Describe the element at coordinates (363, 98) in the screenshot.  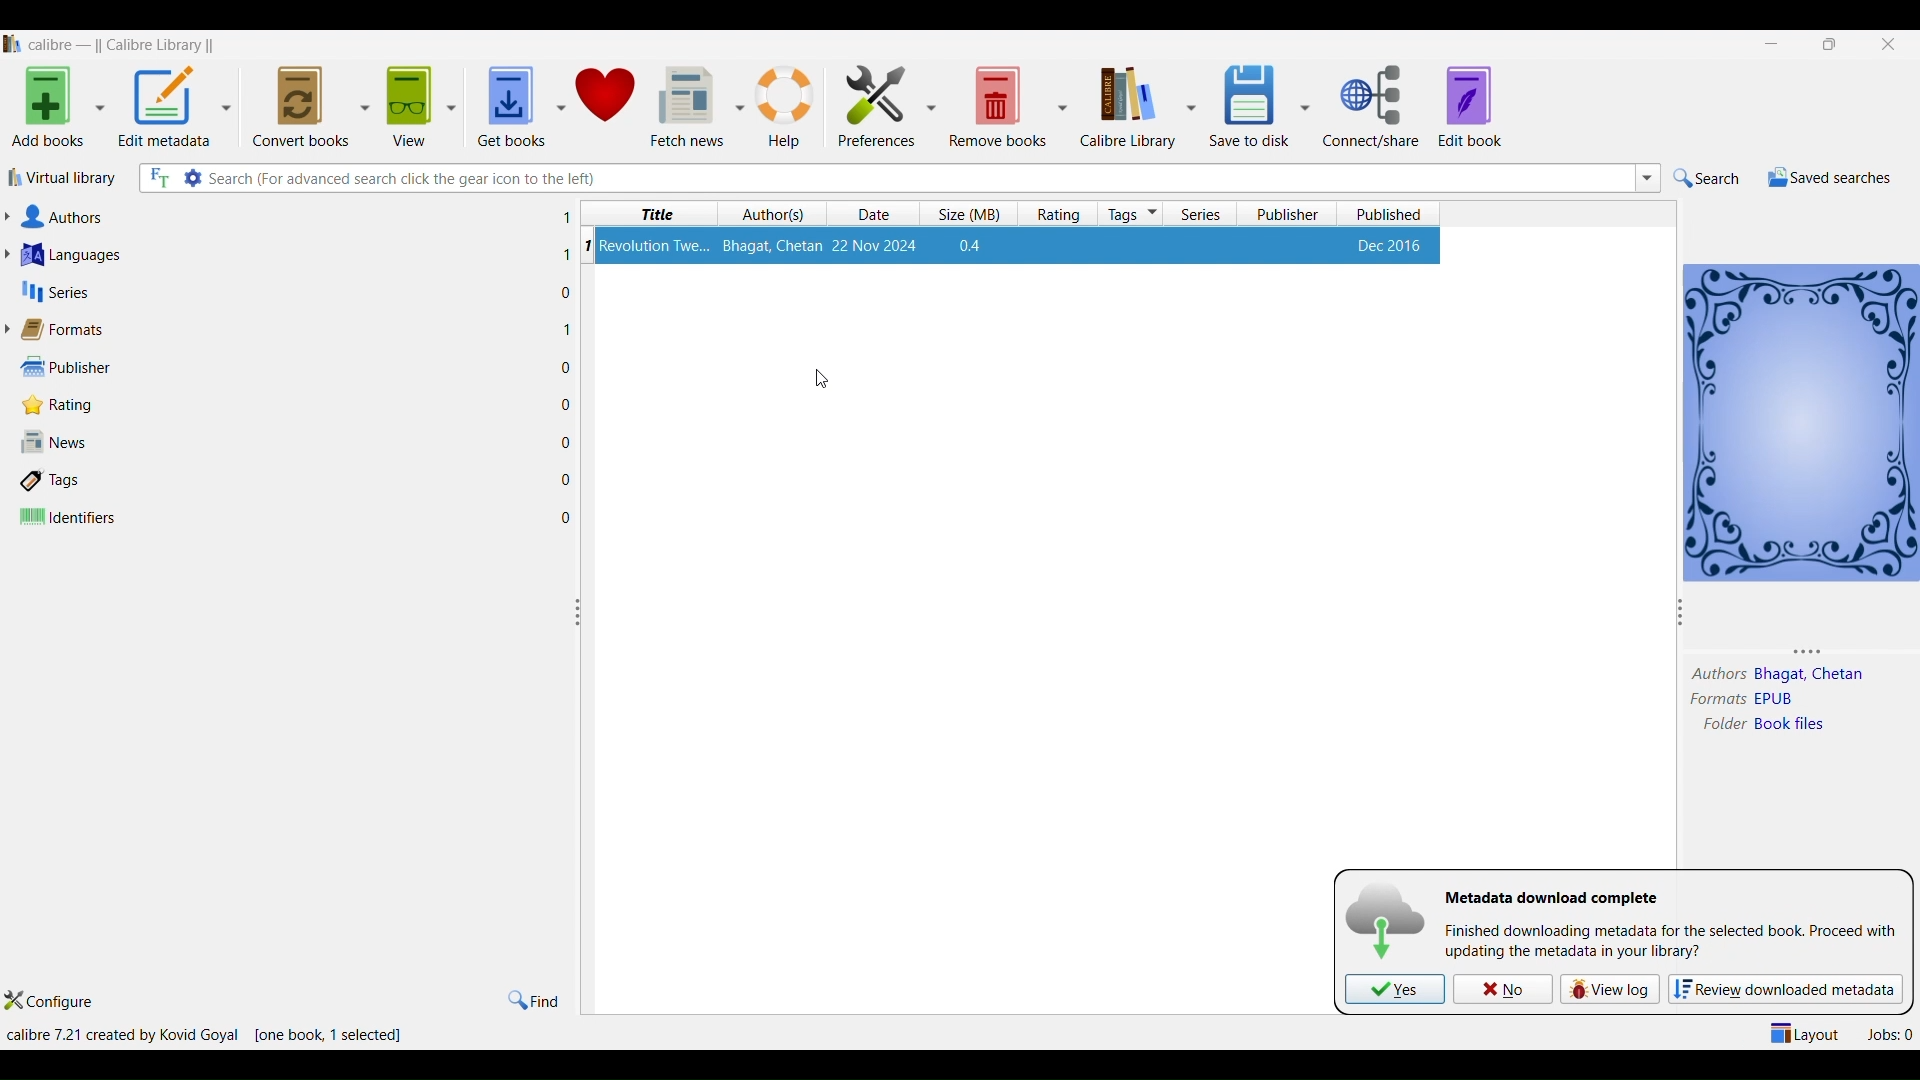
I see `convert book options dropdown button` at that location.